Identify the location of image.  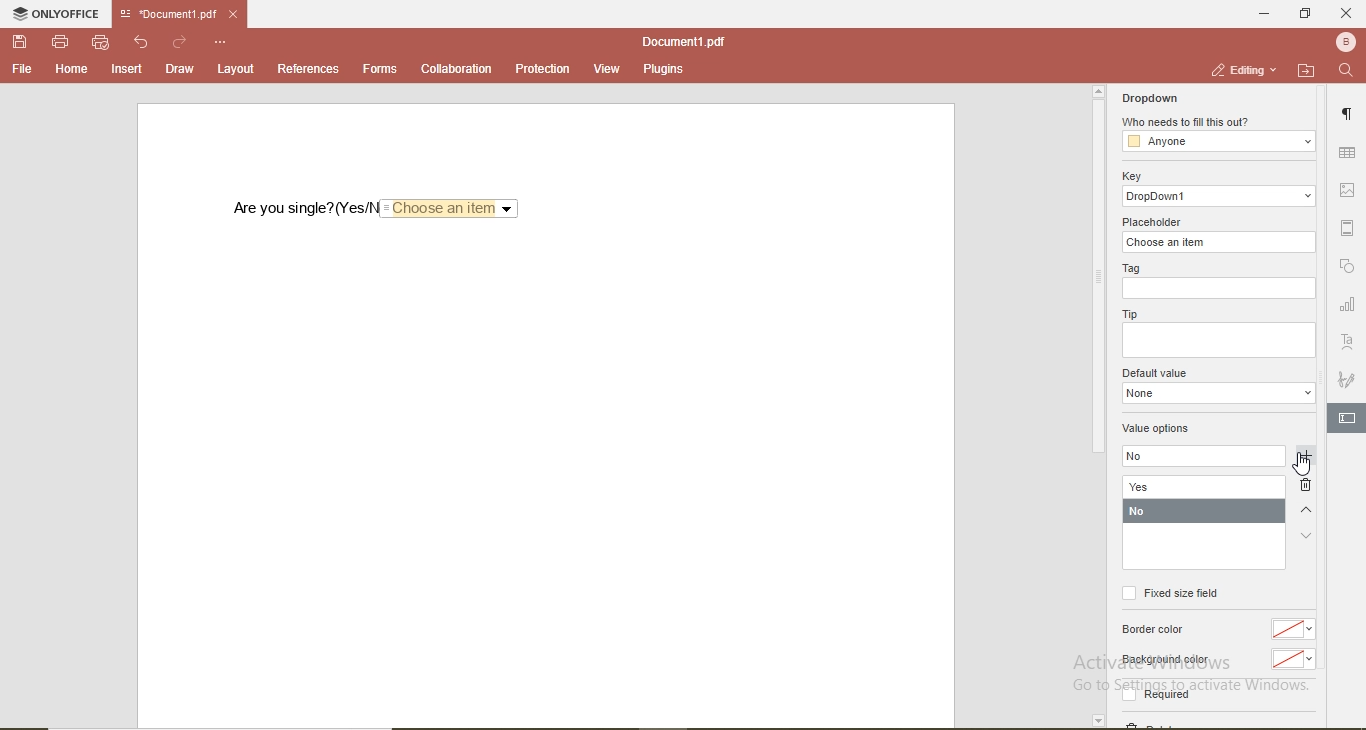
(1348, 187).